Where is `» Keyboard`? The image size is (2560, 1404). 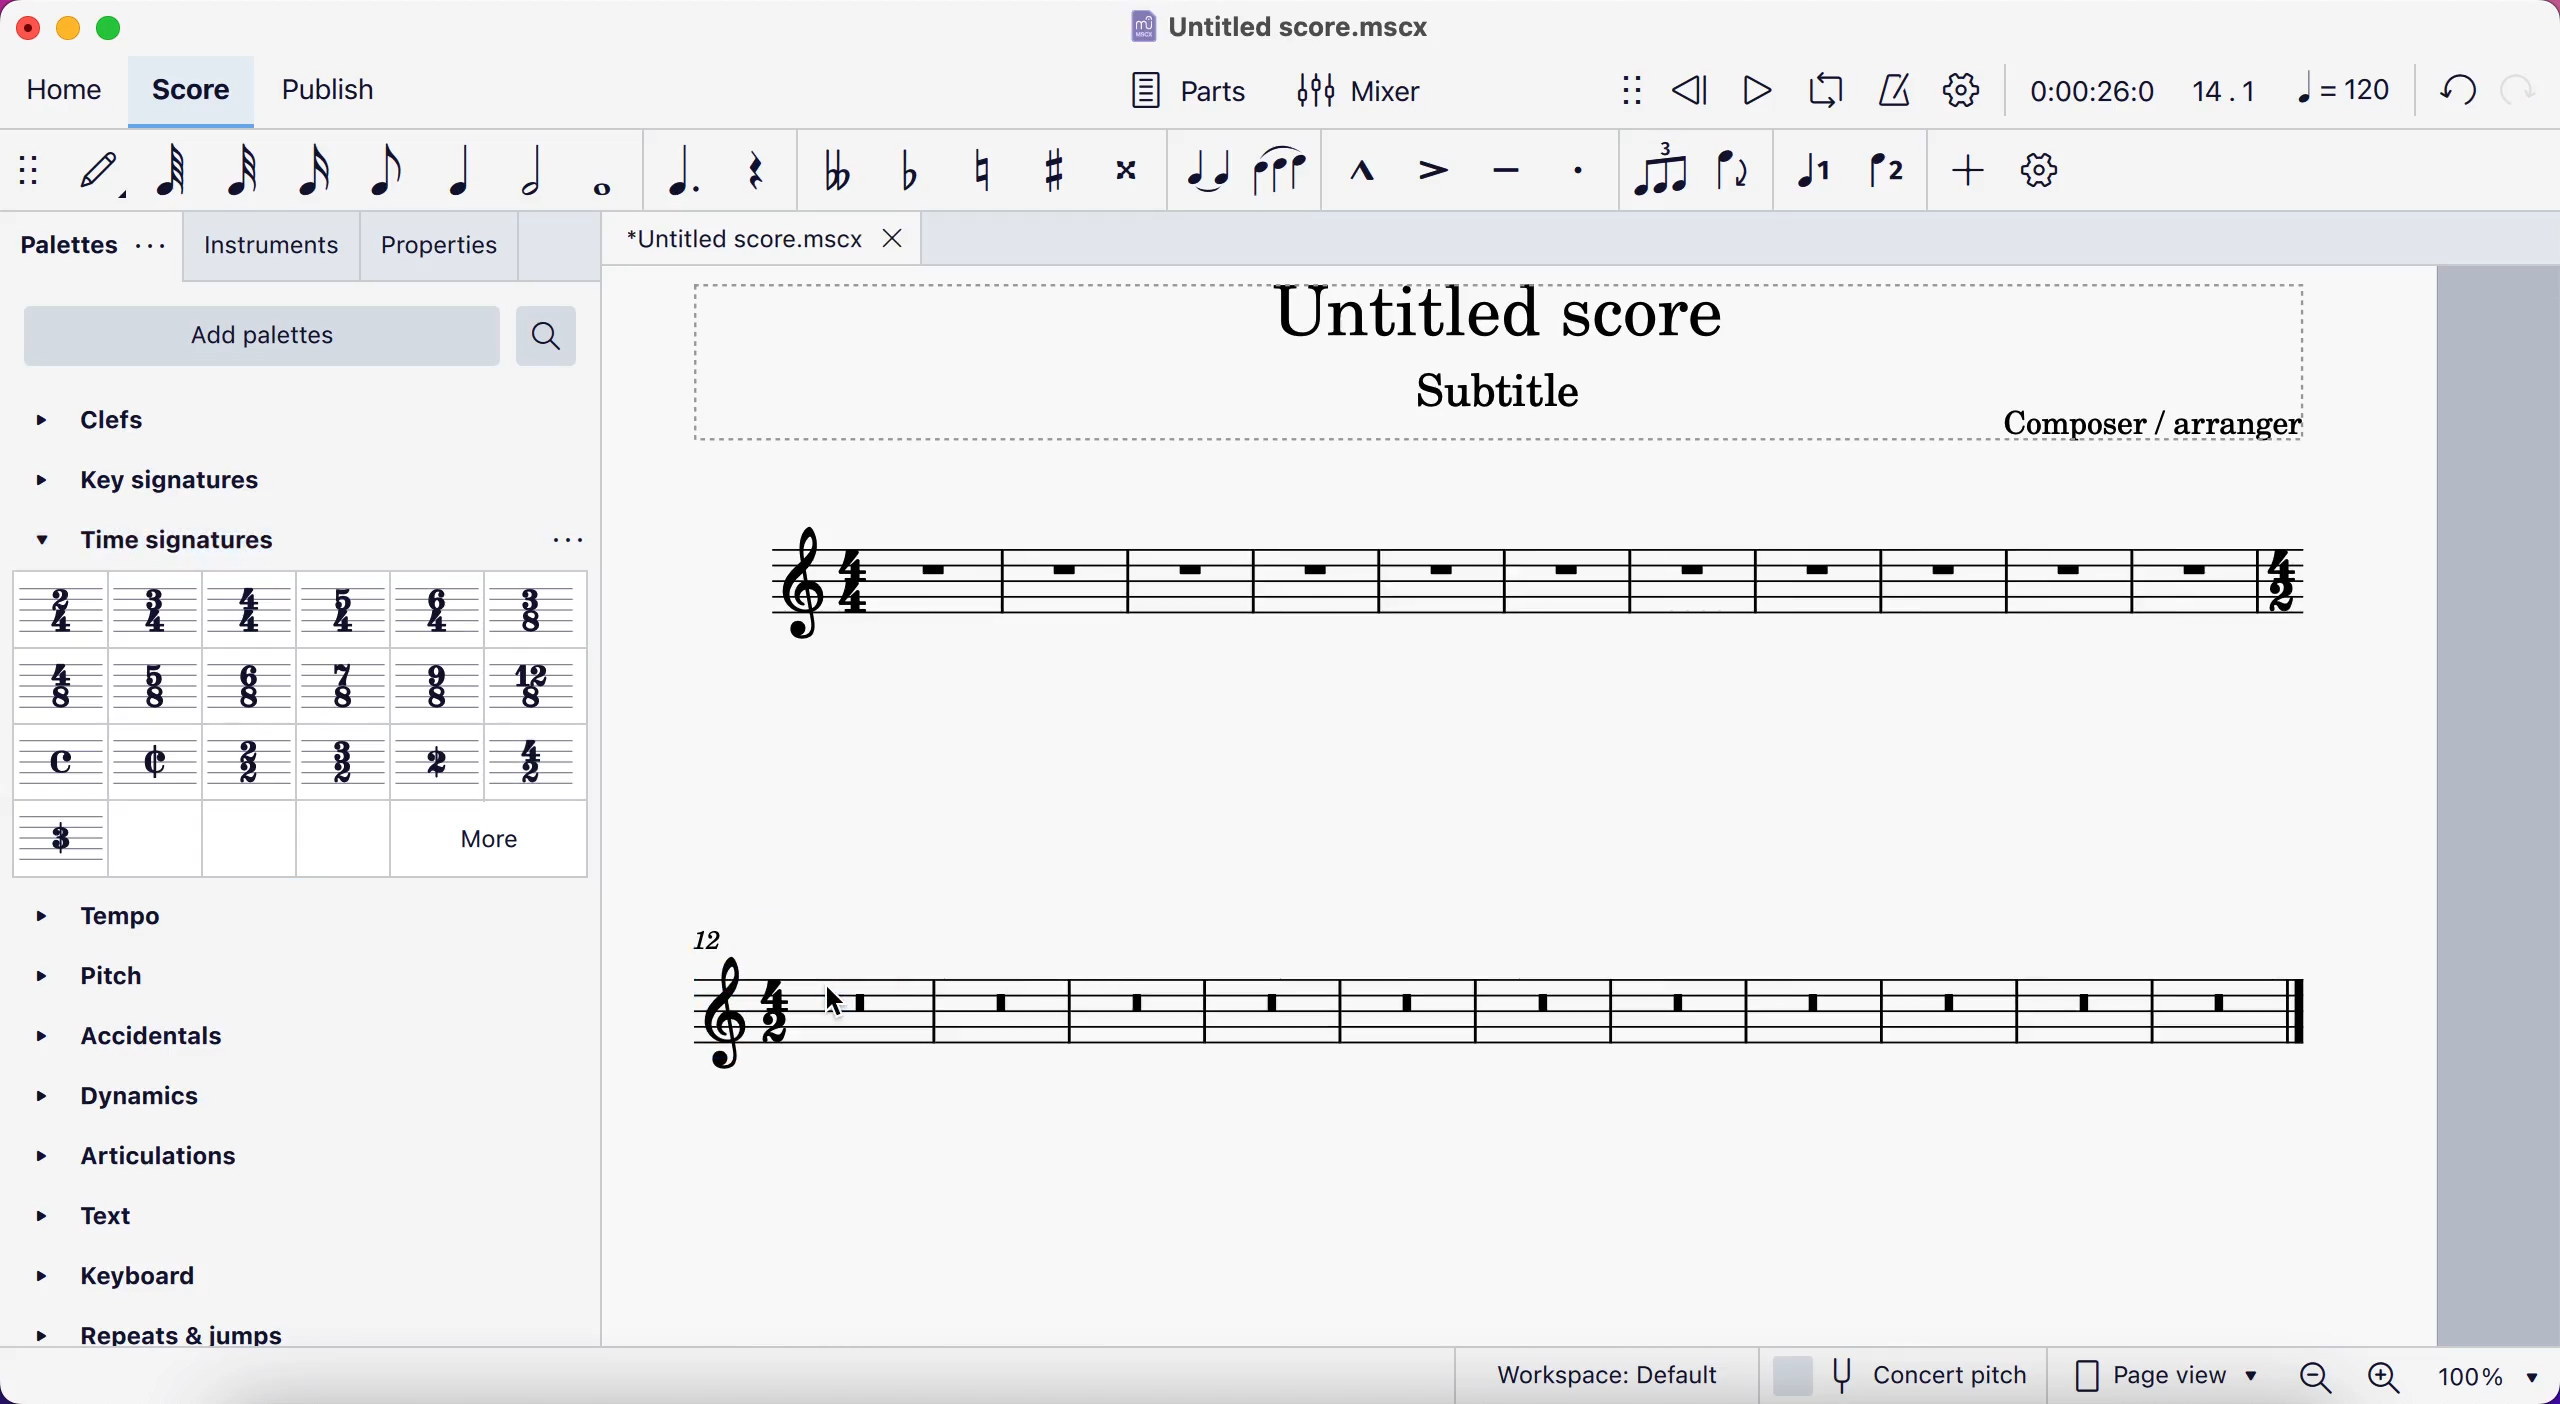
» Keyboard is located at coordinates (117, 1276).